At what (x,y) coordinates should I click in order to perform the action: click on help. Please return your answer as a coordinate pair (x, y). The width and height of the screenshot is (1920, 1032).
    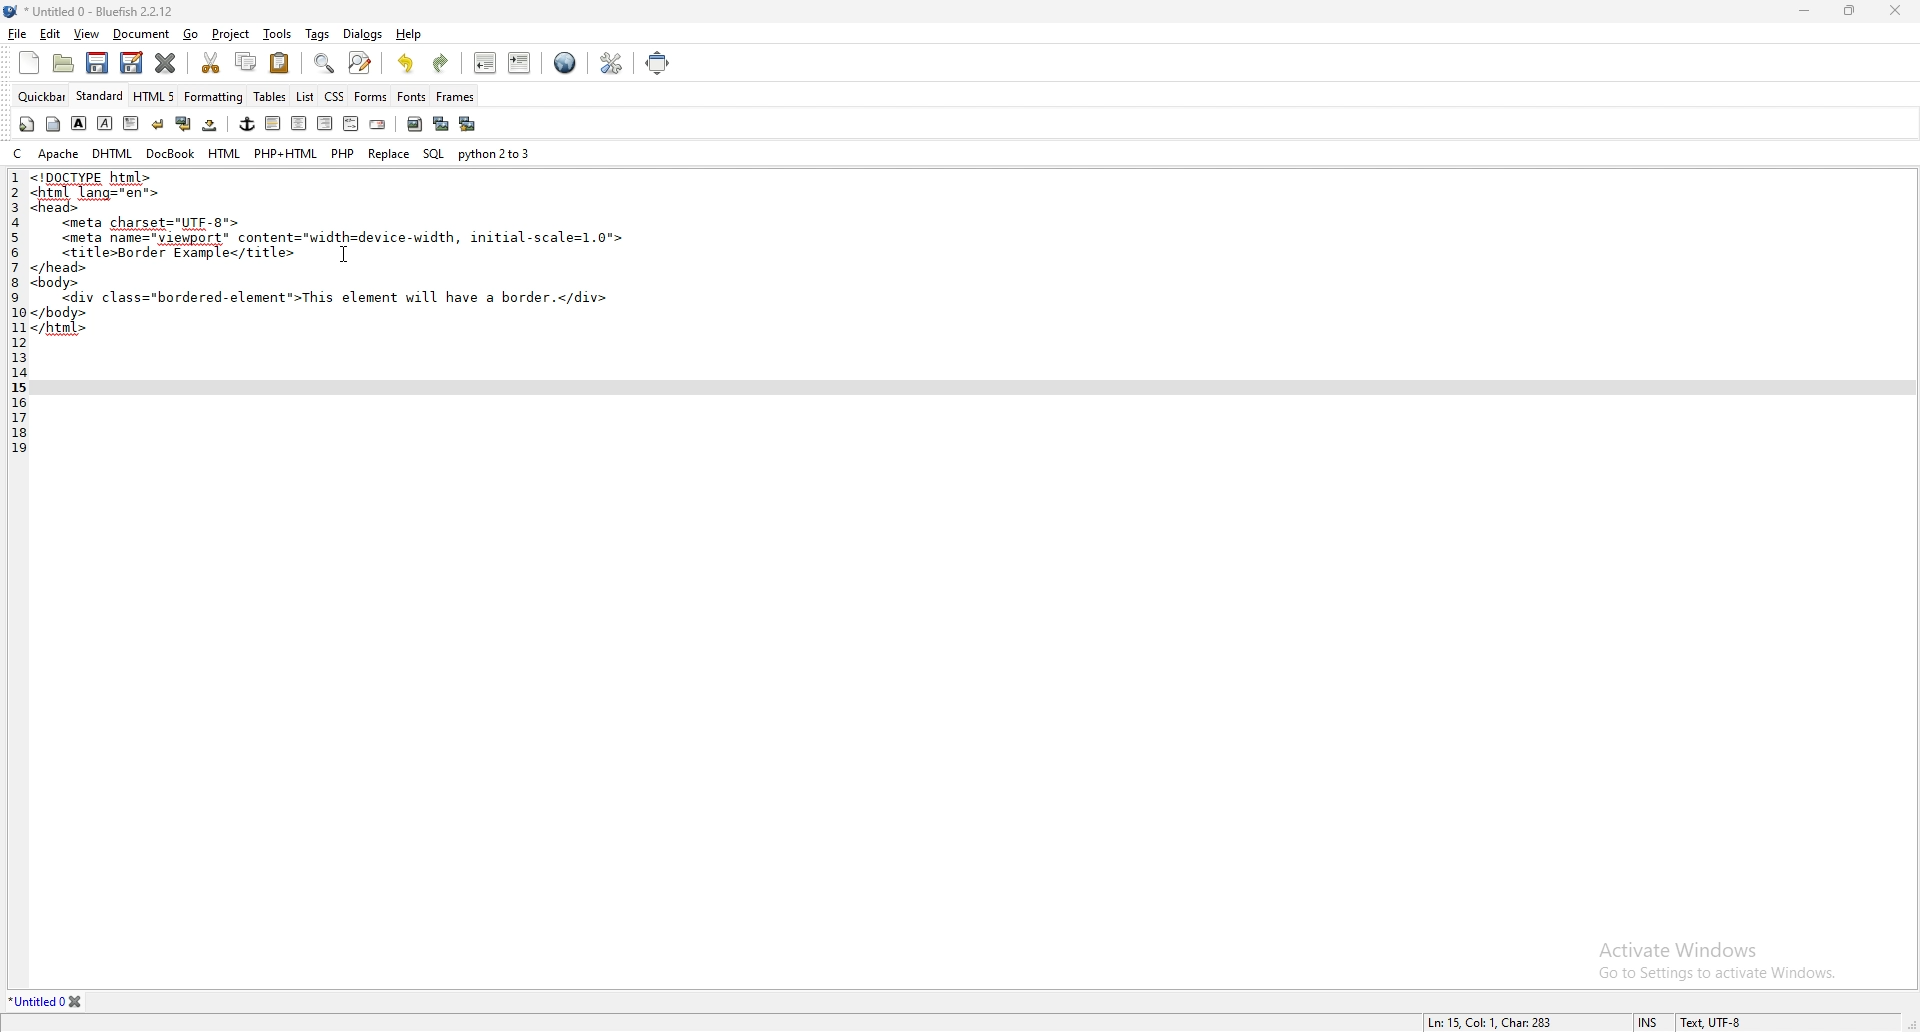
    Looking at the image, I should click on (410, 33).